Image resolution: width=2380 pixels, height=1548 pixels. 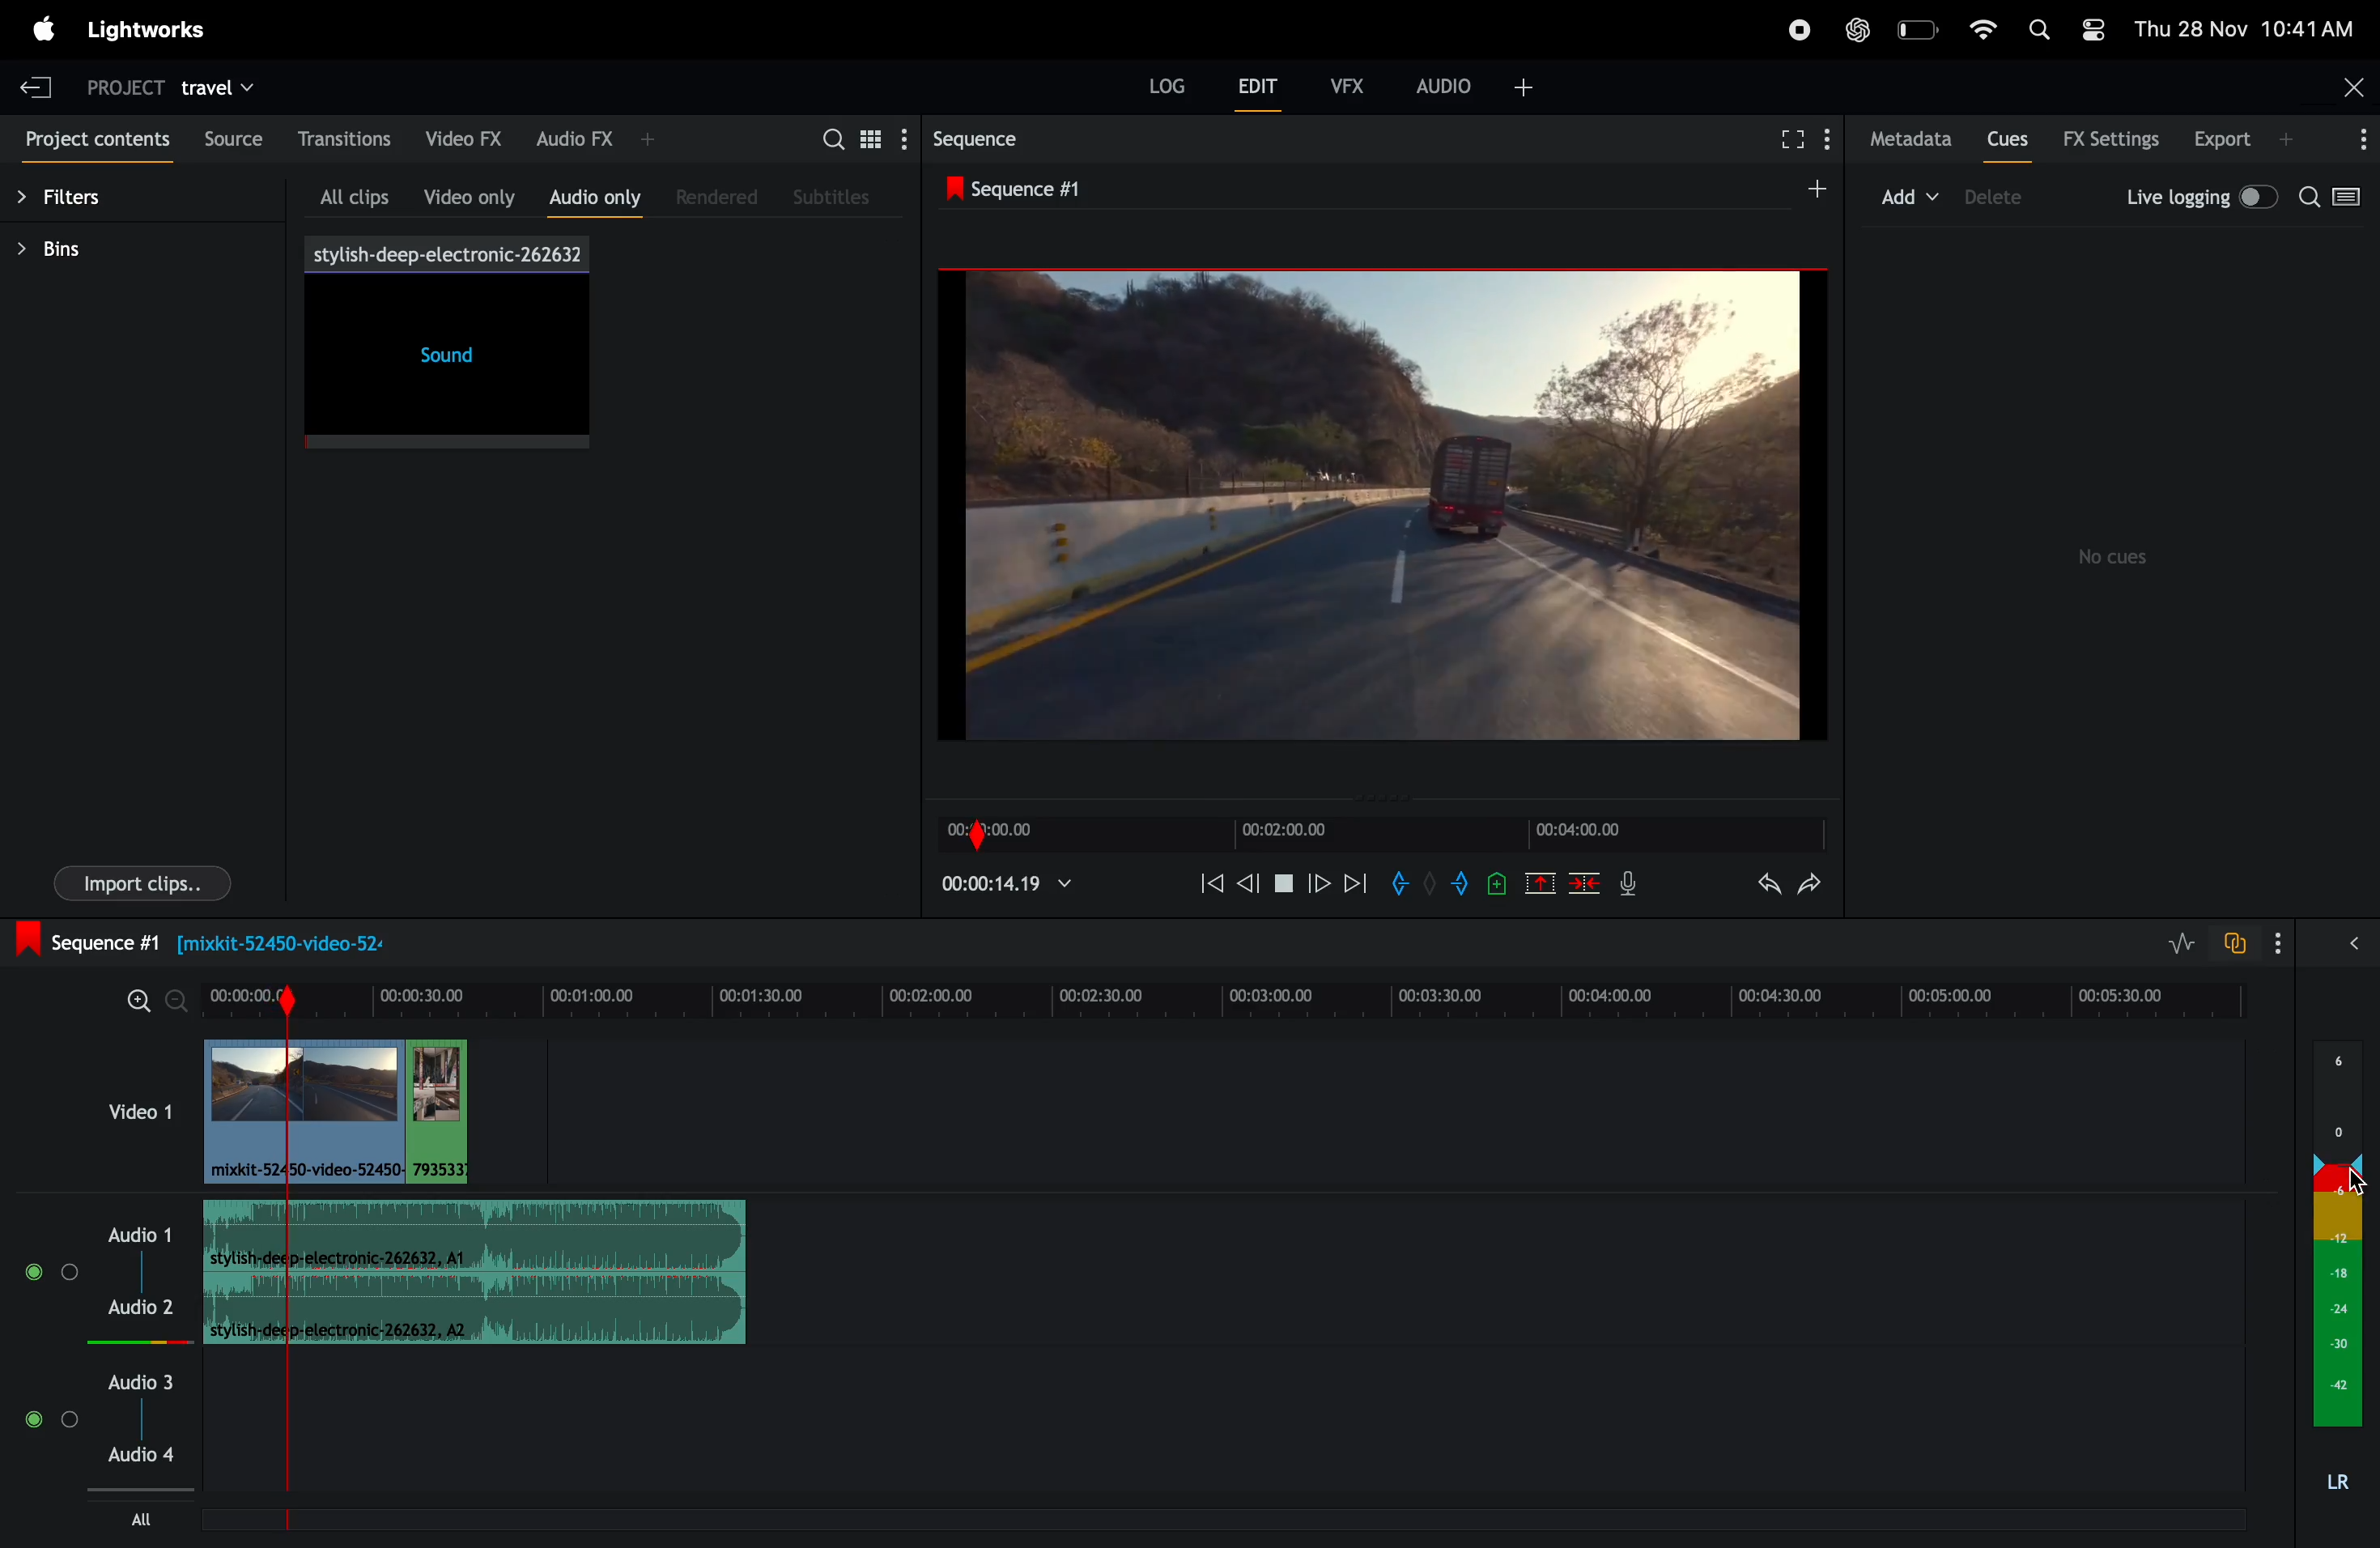 I want to click on add cue to position, so click(x=1495, y=887).